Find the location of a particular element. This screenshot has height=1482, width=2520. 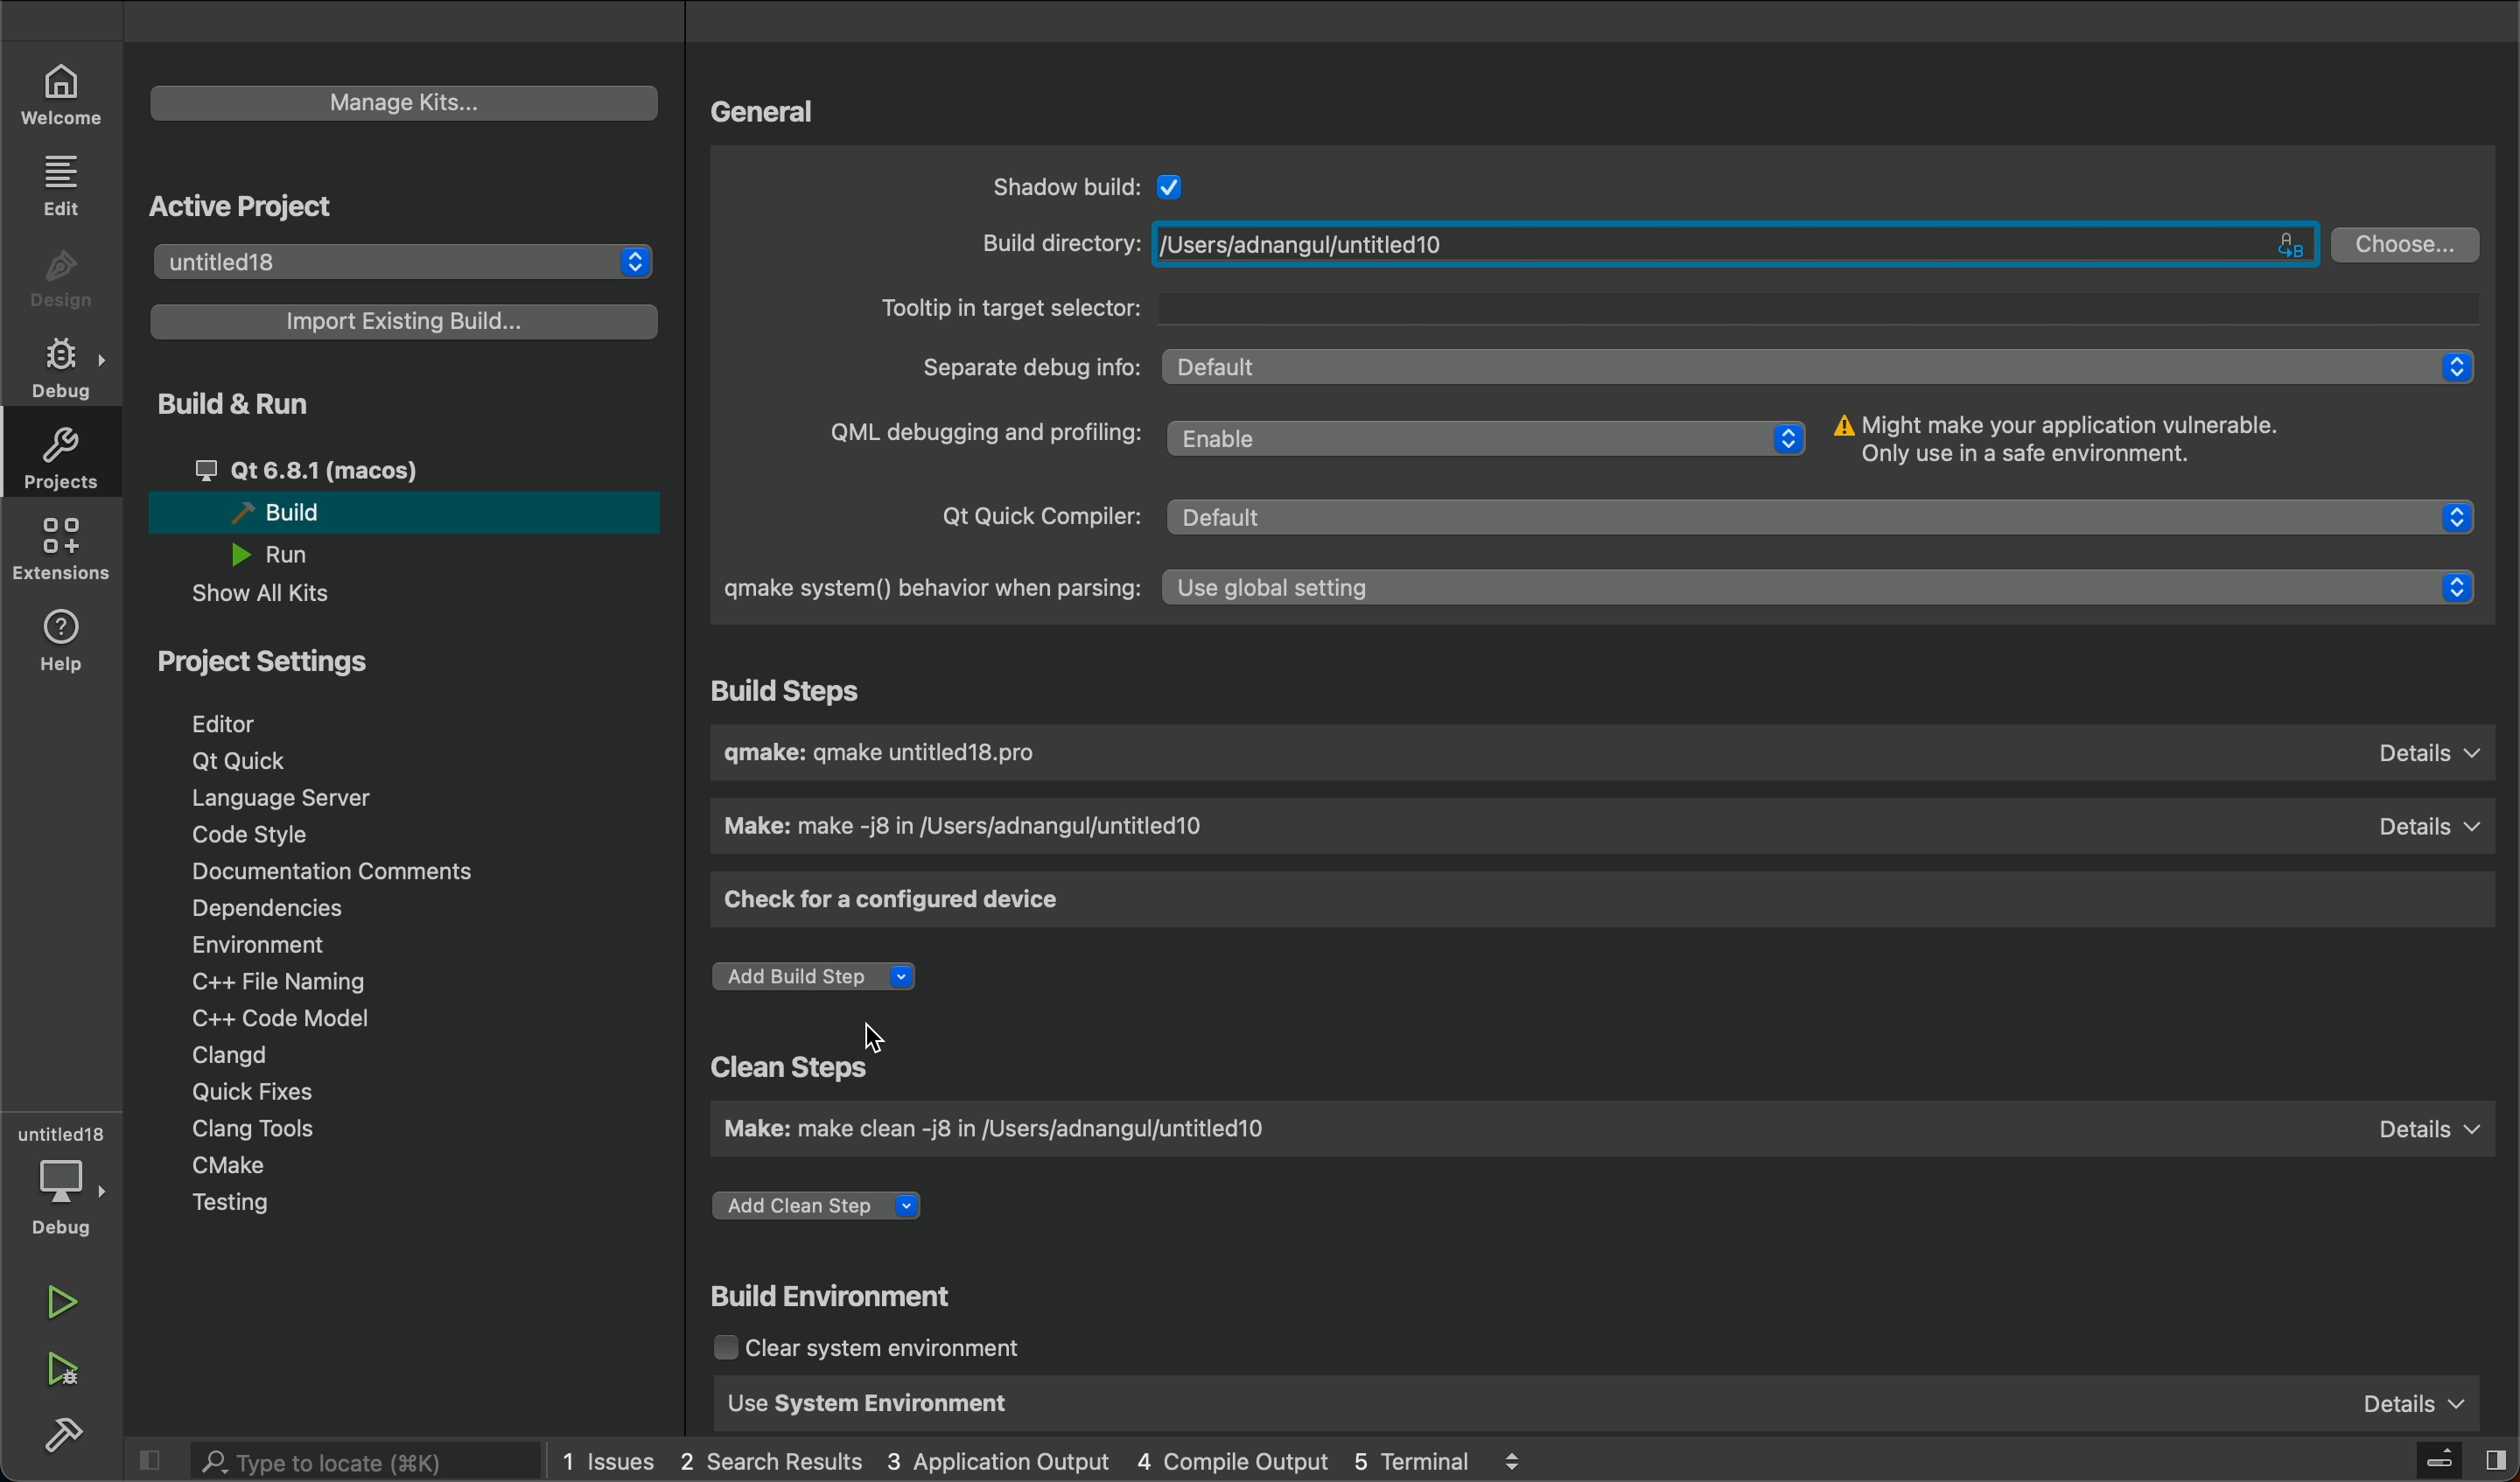

Build directory: is located at coordinates (1055, 245).